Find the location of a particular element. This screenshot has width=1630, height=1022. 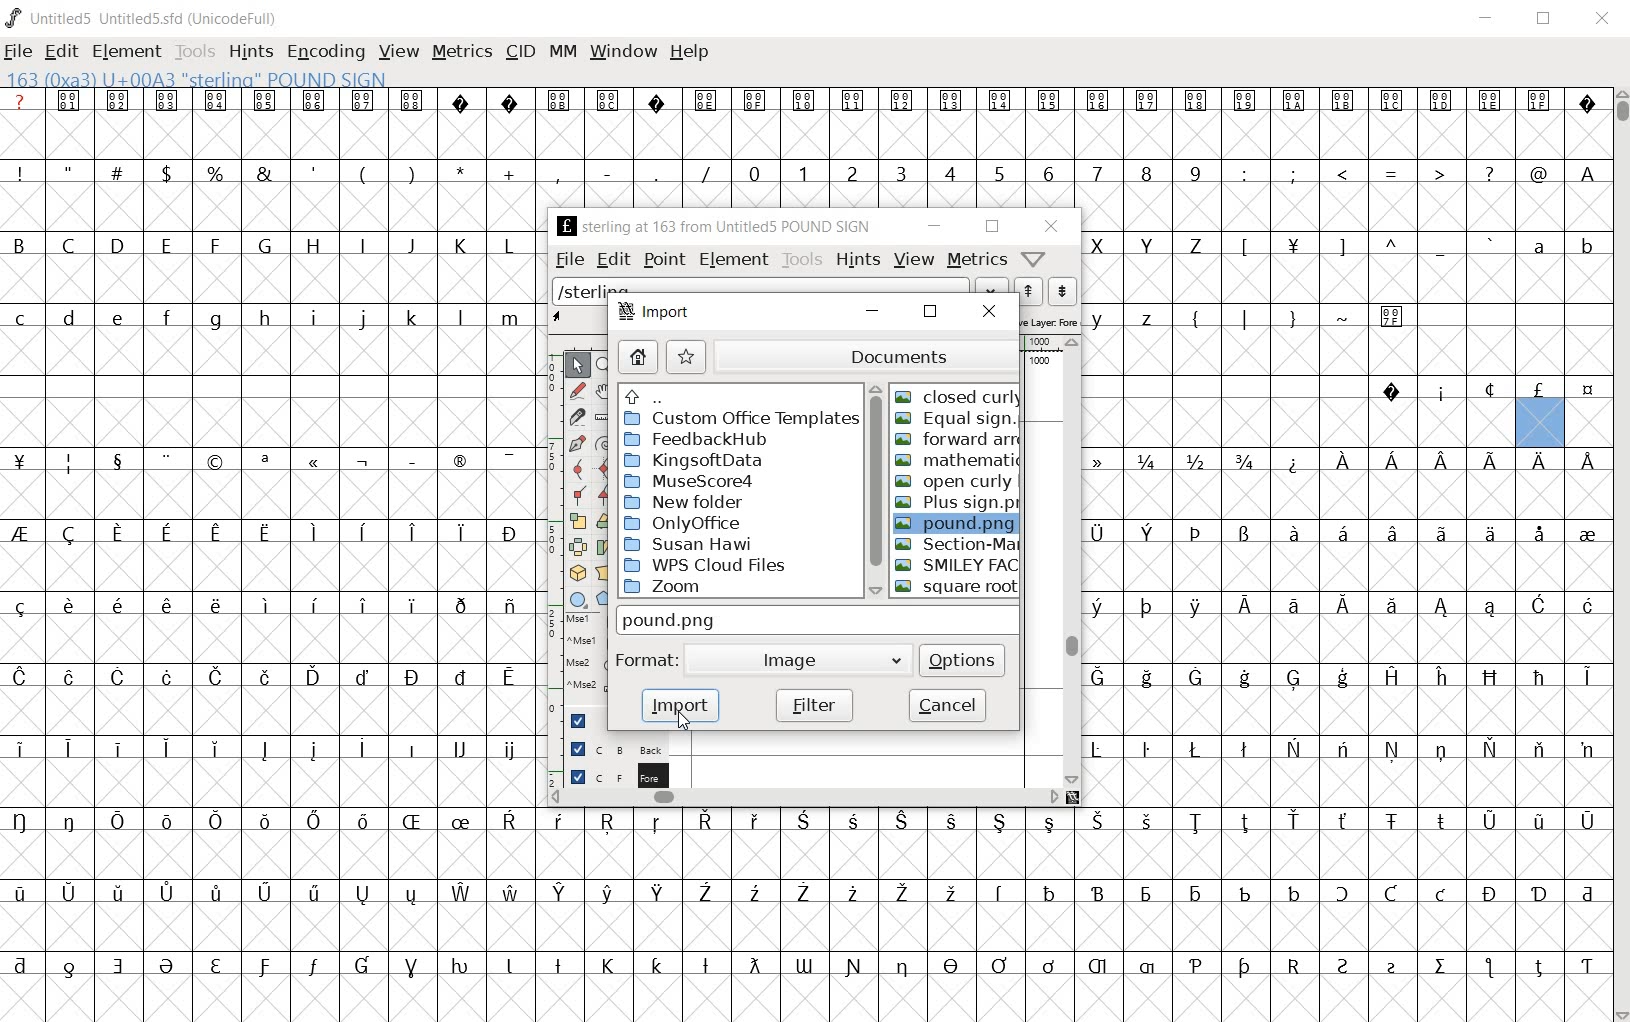

documents is located at coordinates (863, 356).